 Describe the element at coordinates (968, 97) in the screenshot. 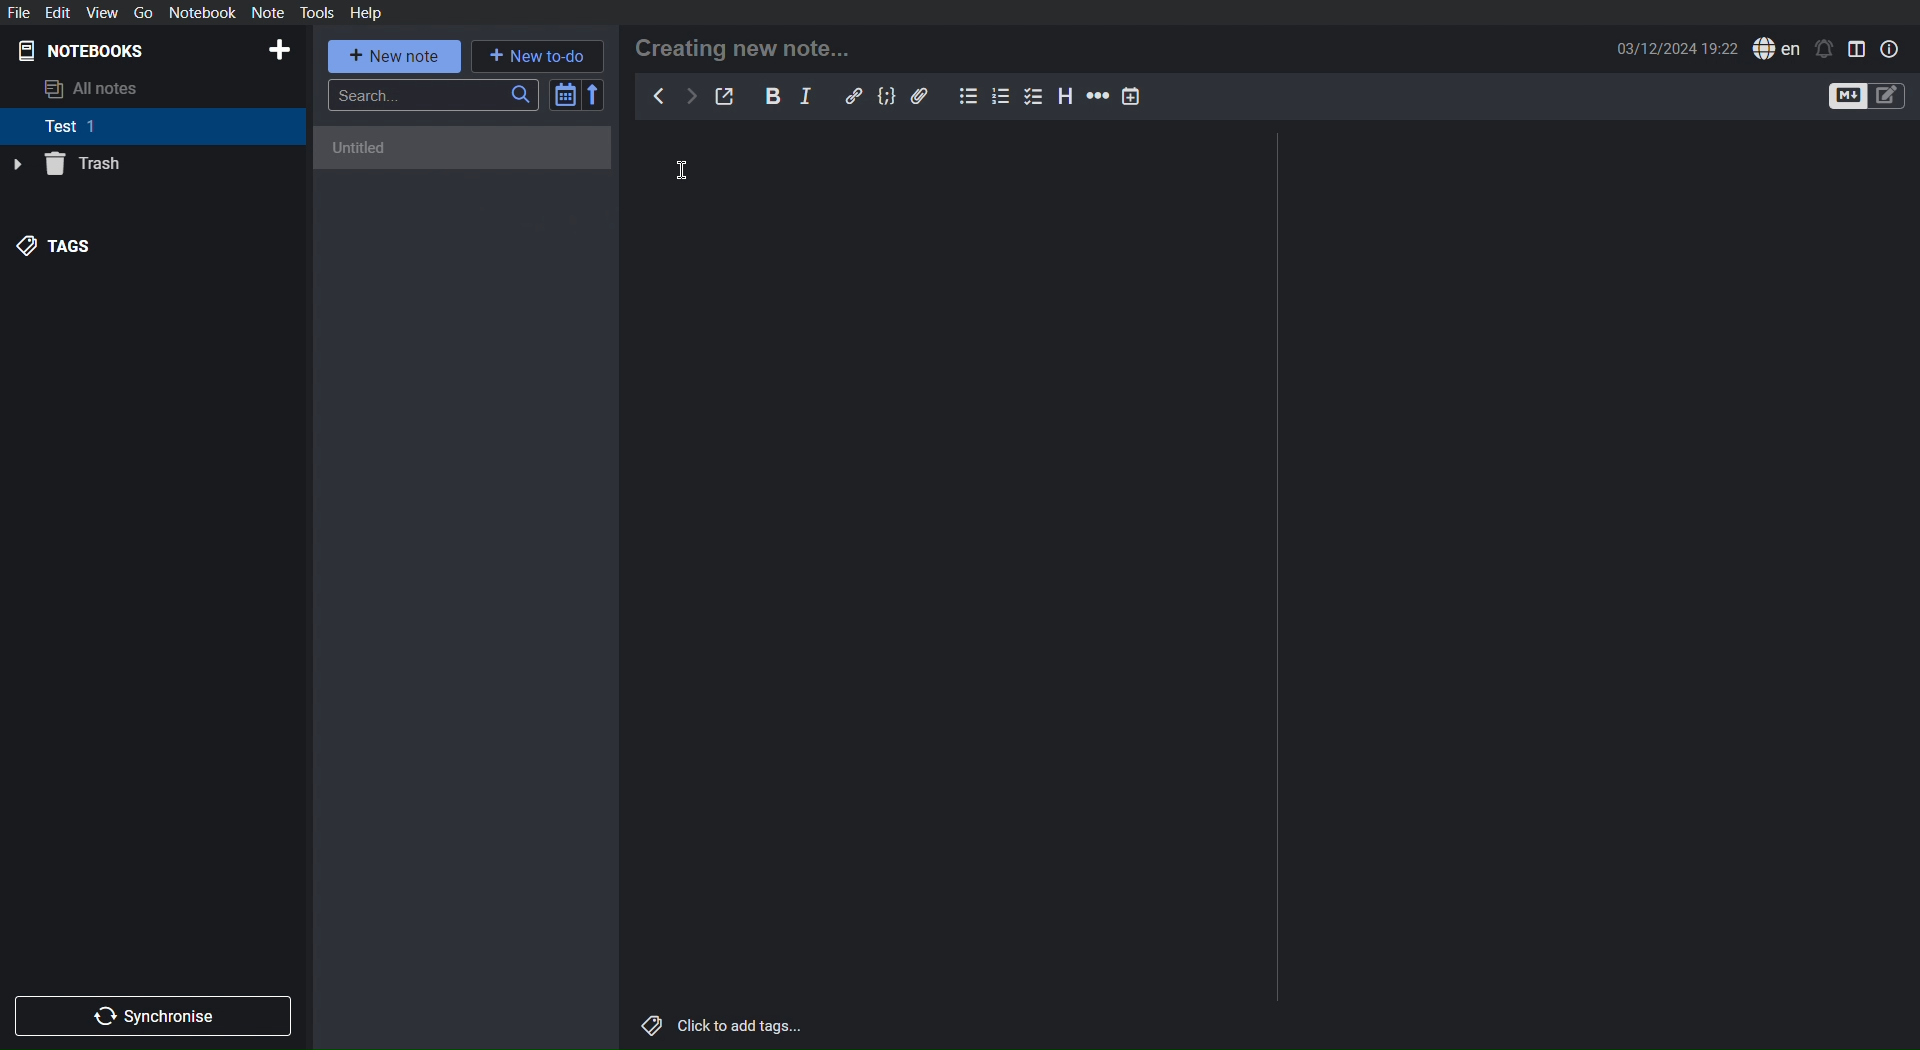

I see `Bullet List` at that location.